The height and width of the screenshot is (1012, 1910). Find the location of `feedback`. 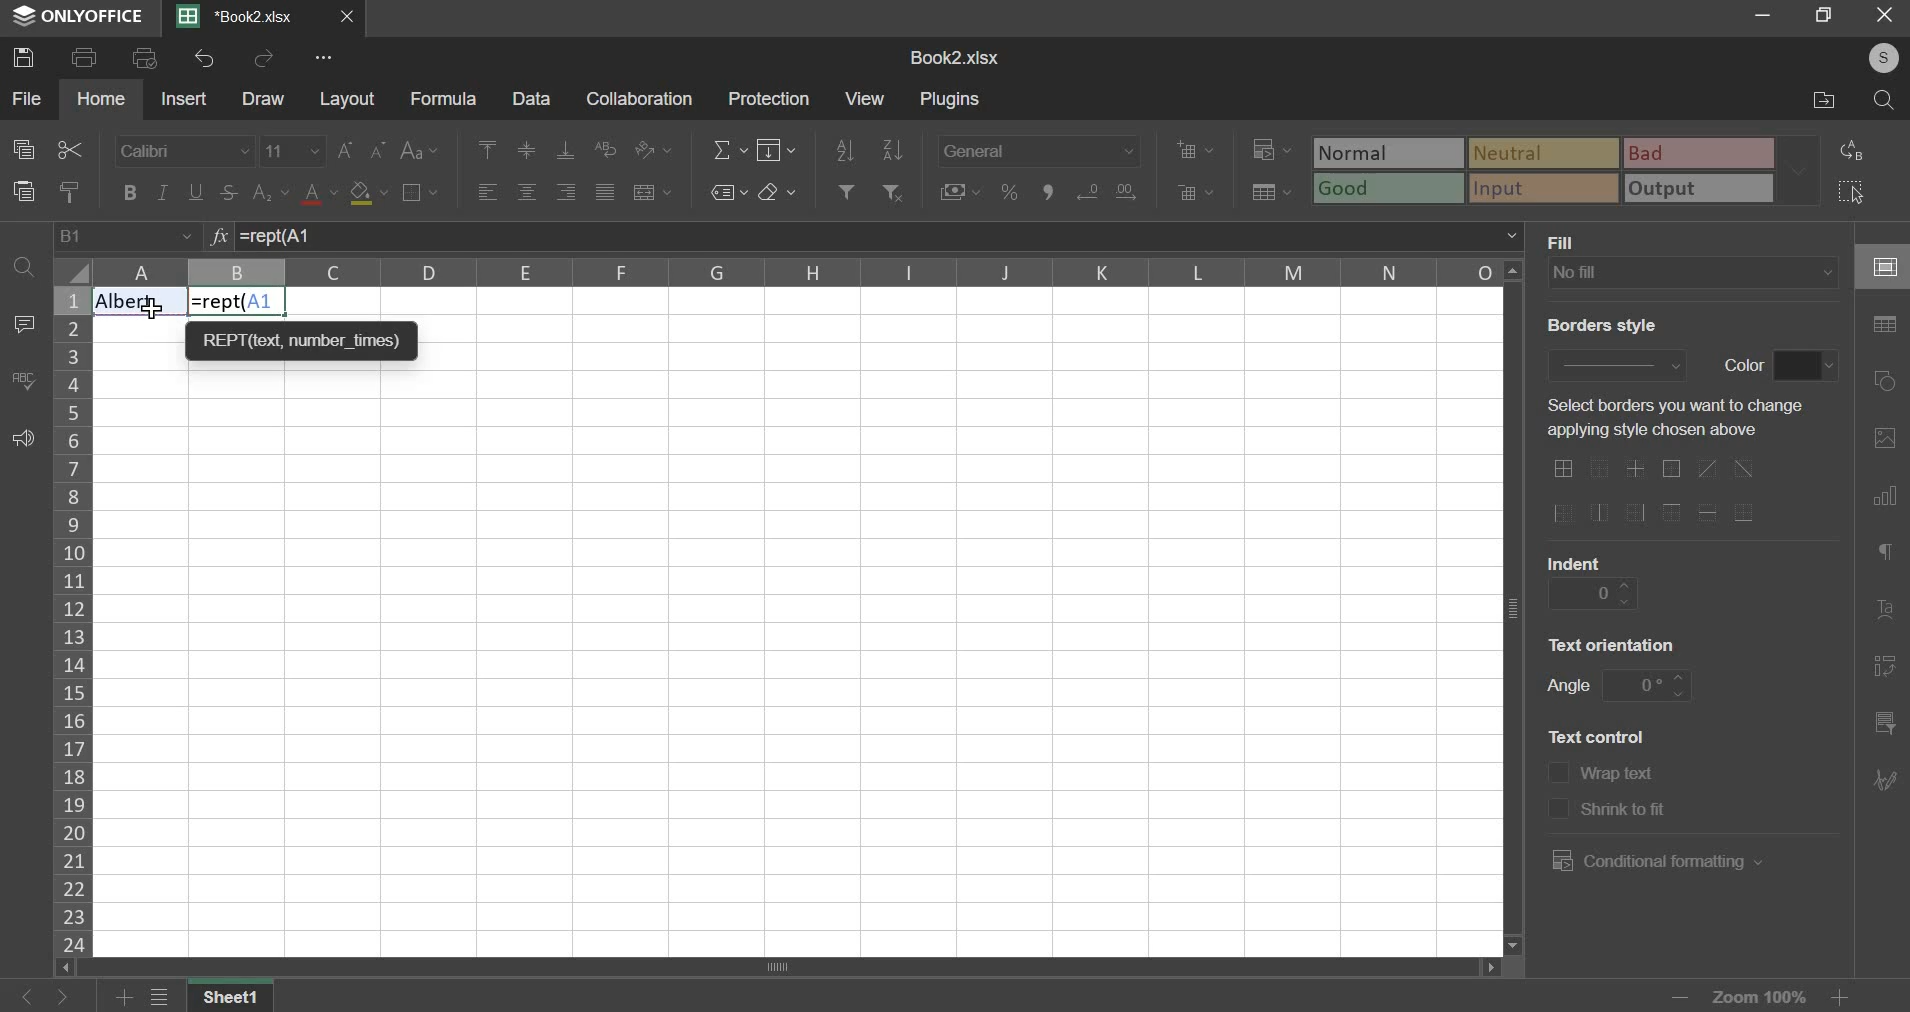

feedback is located at coordinates (22, 437).